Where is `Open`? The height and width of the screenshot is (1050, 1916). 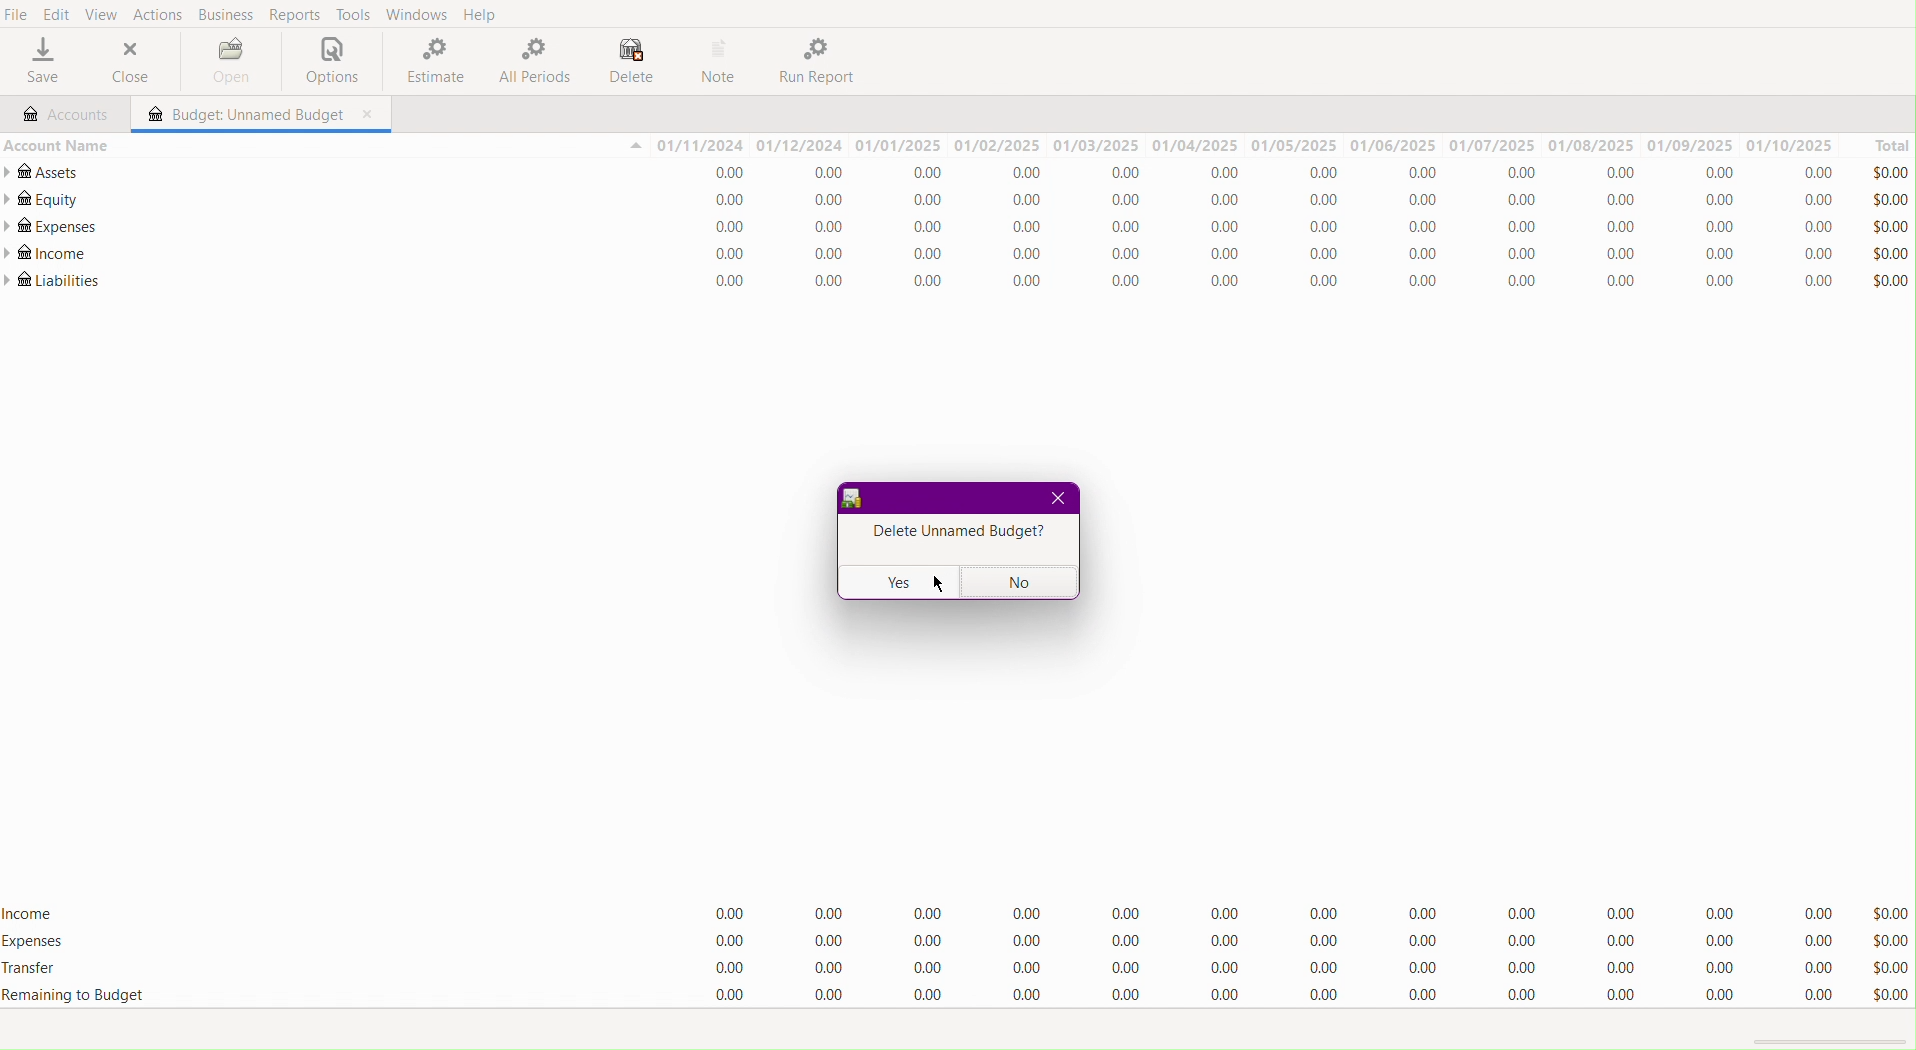 Open is located at coordinates (226, 60).